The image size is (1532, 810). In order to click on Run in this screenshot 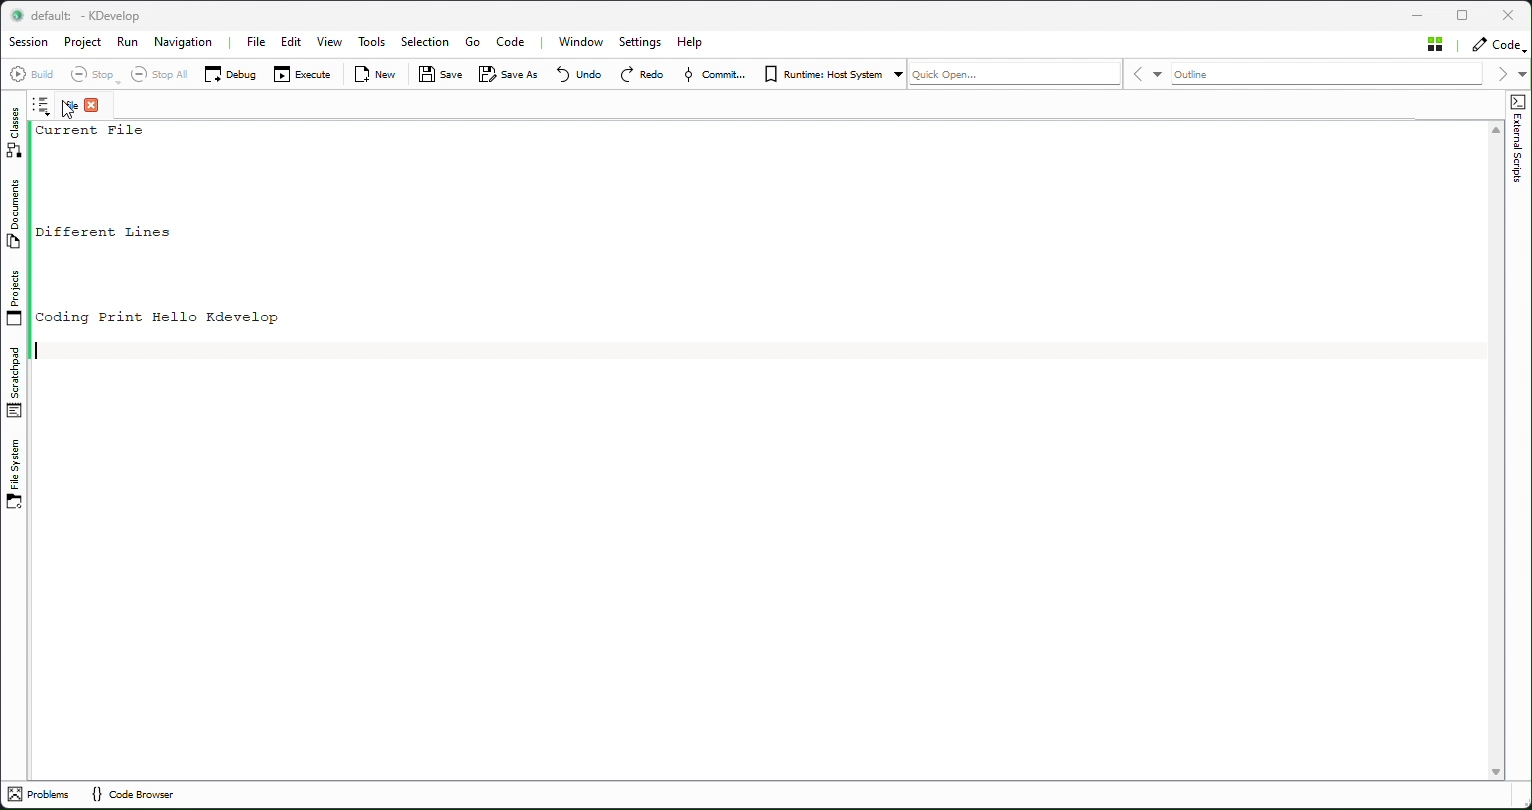, I will do `click(128, 42)`.